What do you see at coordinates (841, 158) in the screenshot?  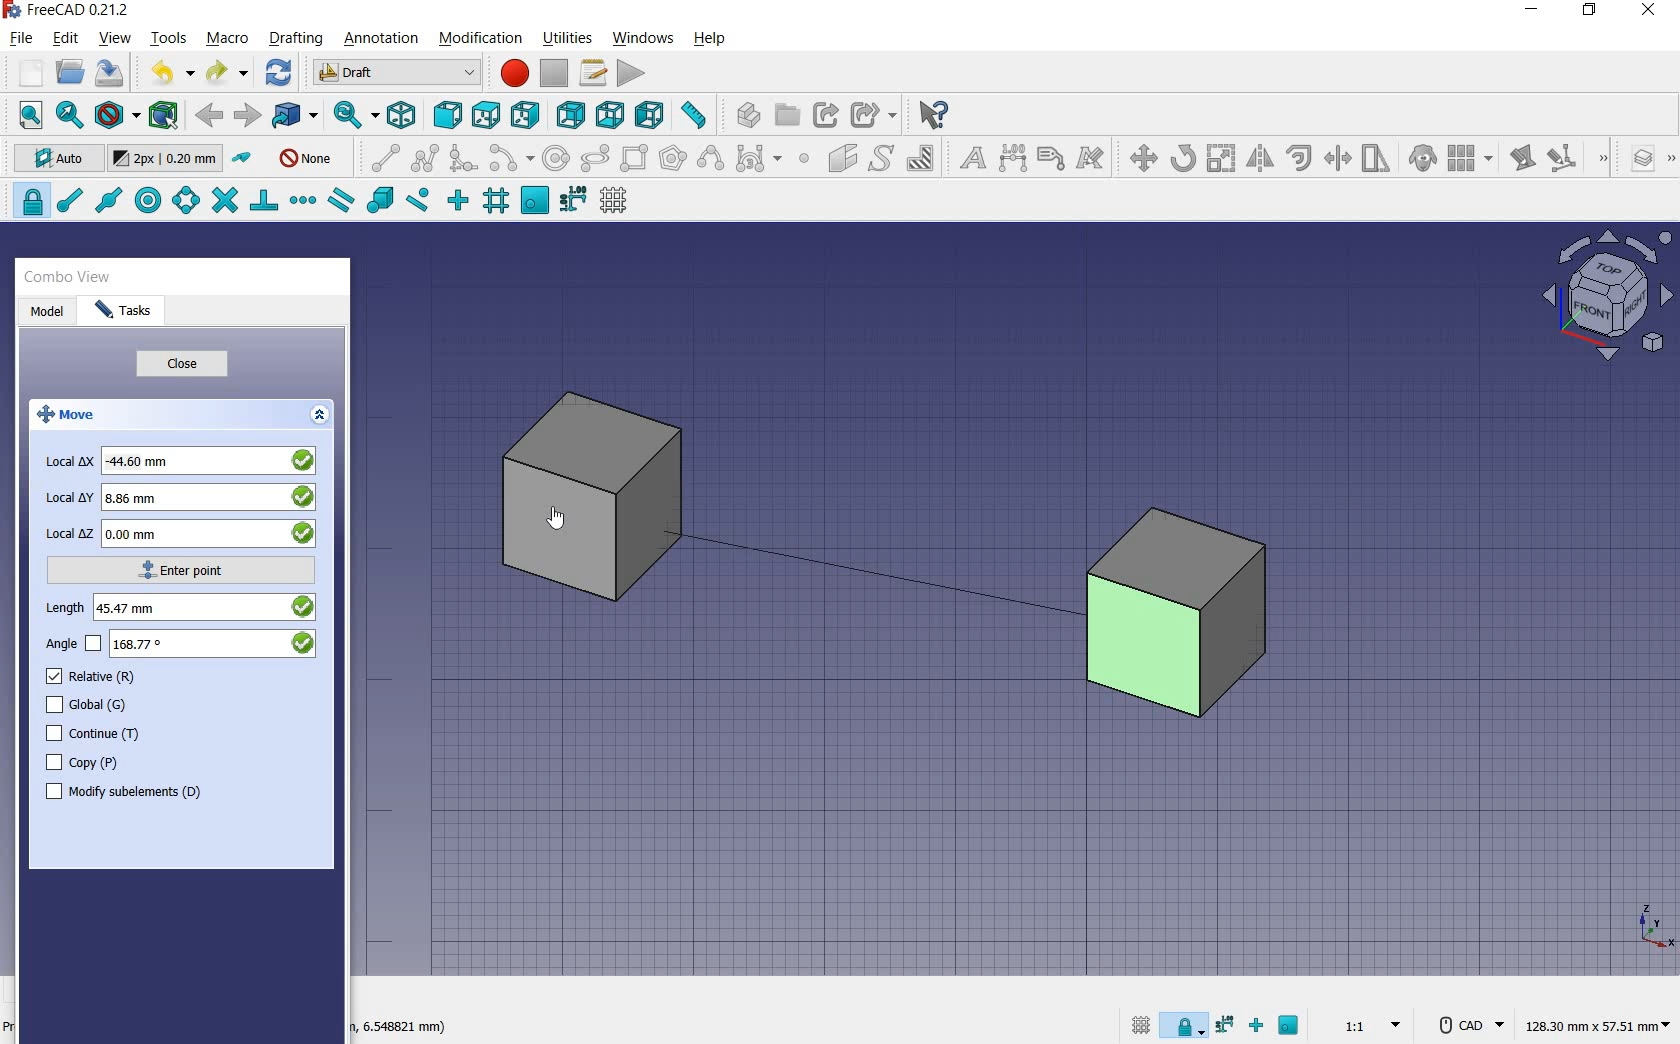 I see `facebinder` at bounding box center [841, 158].